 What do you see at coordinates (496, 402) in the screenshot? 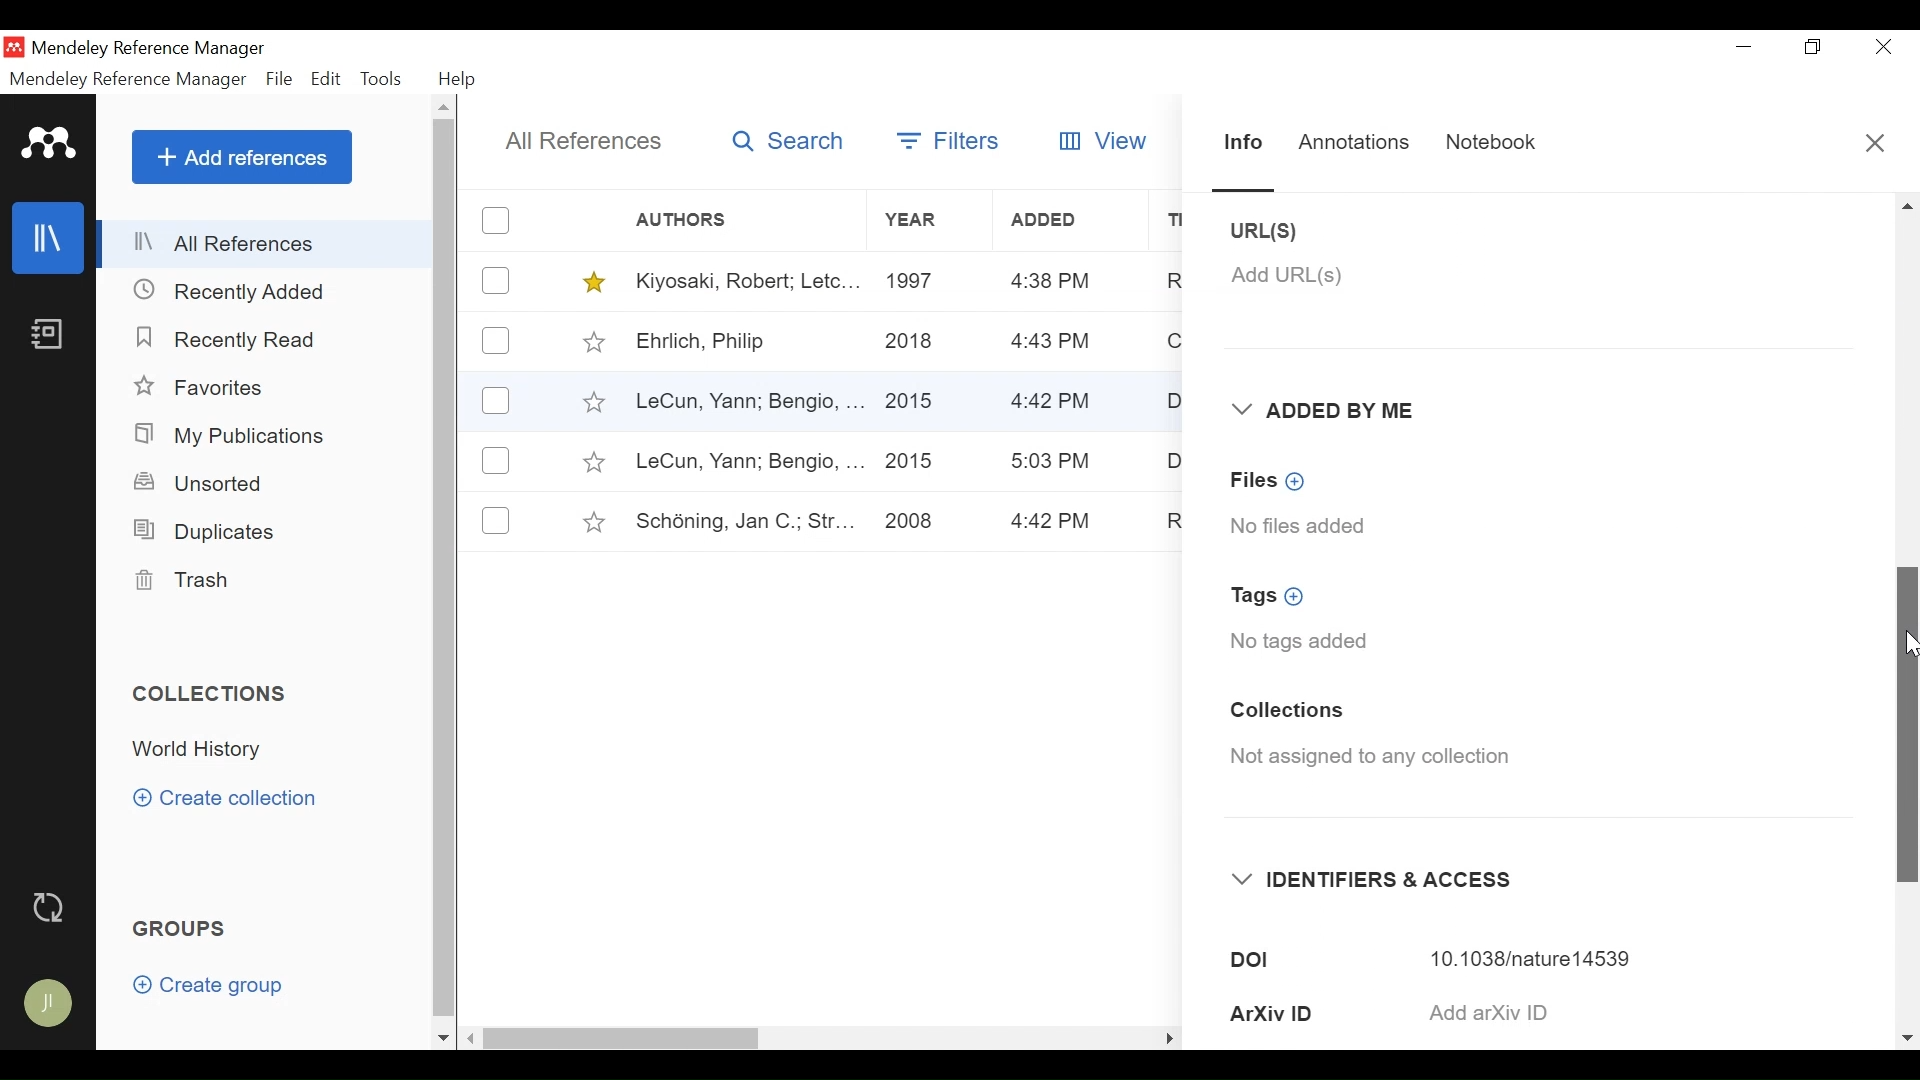
I see `(un)select` at bounding box center [496, 402].